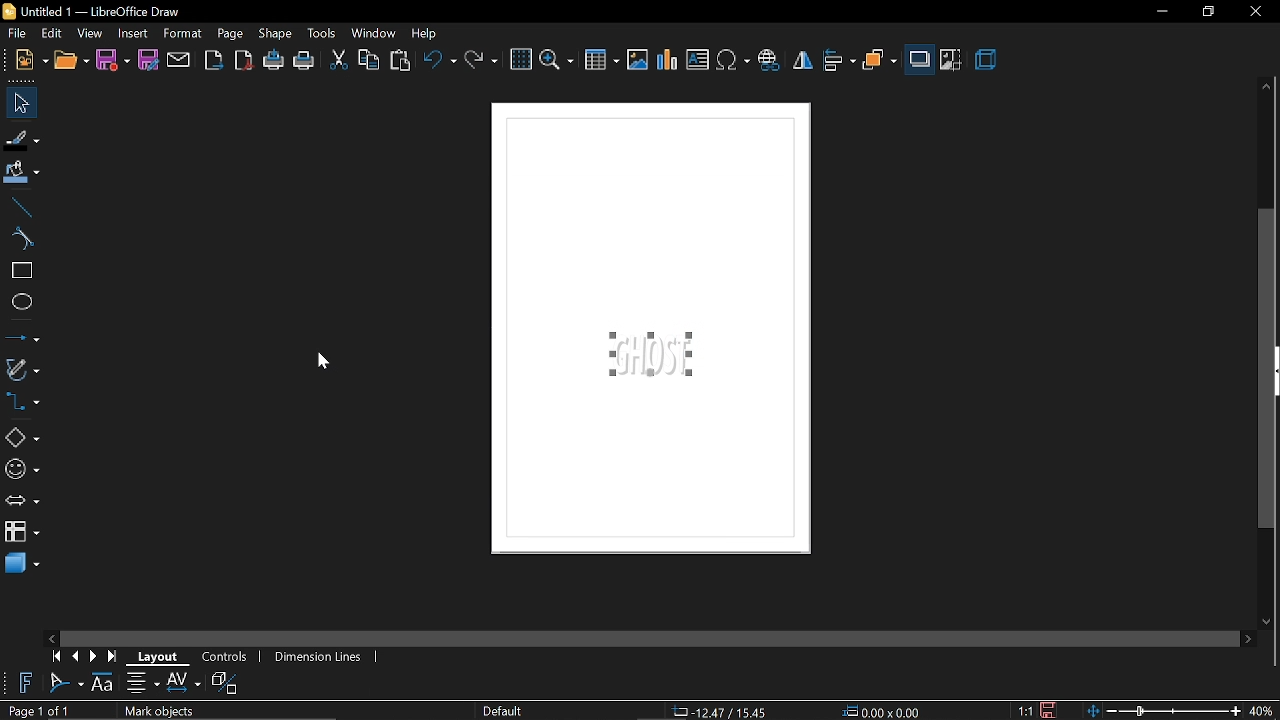 This screenshot has width=1280, height=720. What do you see at coordinates (179, 62) in the screenshot?
I see `attach` at bounding box center [179, 62].